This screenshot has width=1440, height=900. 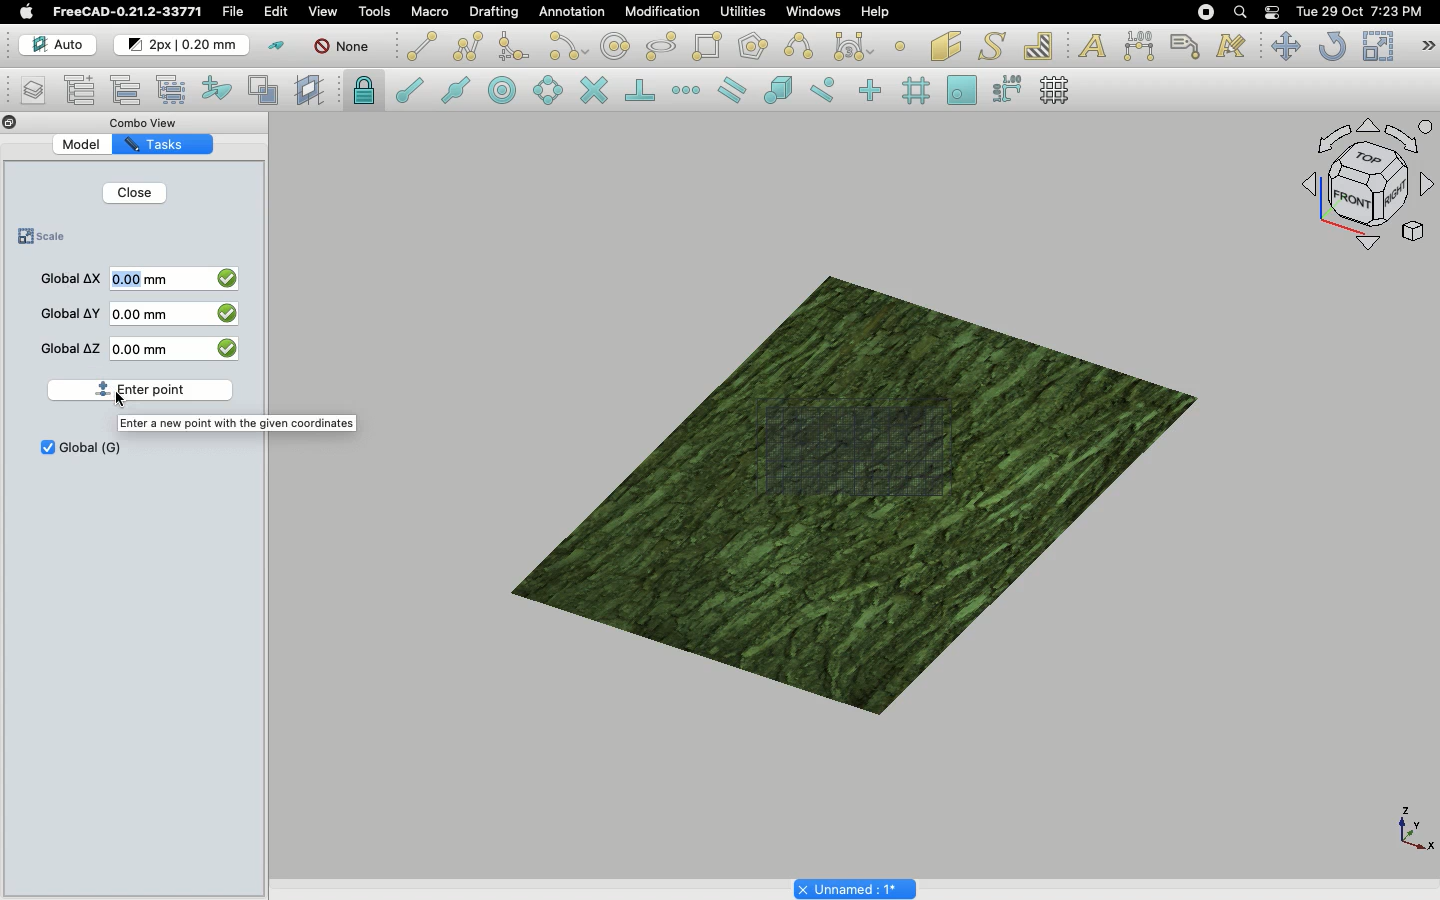 What do you see at coordinates (277, 13) in the screenshot?
I see `Edit` at bounding box center [277, 13].